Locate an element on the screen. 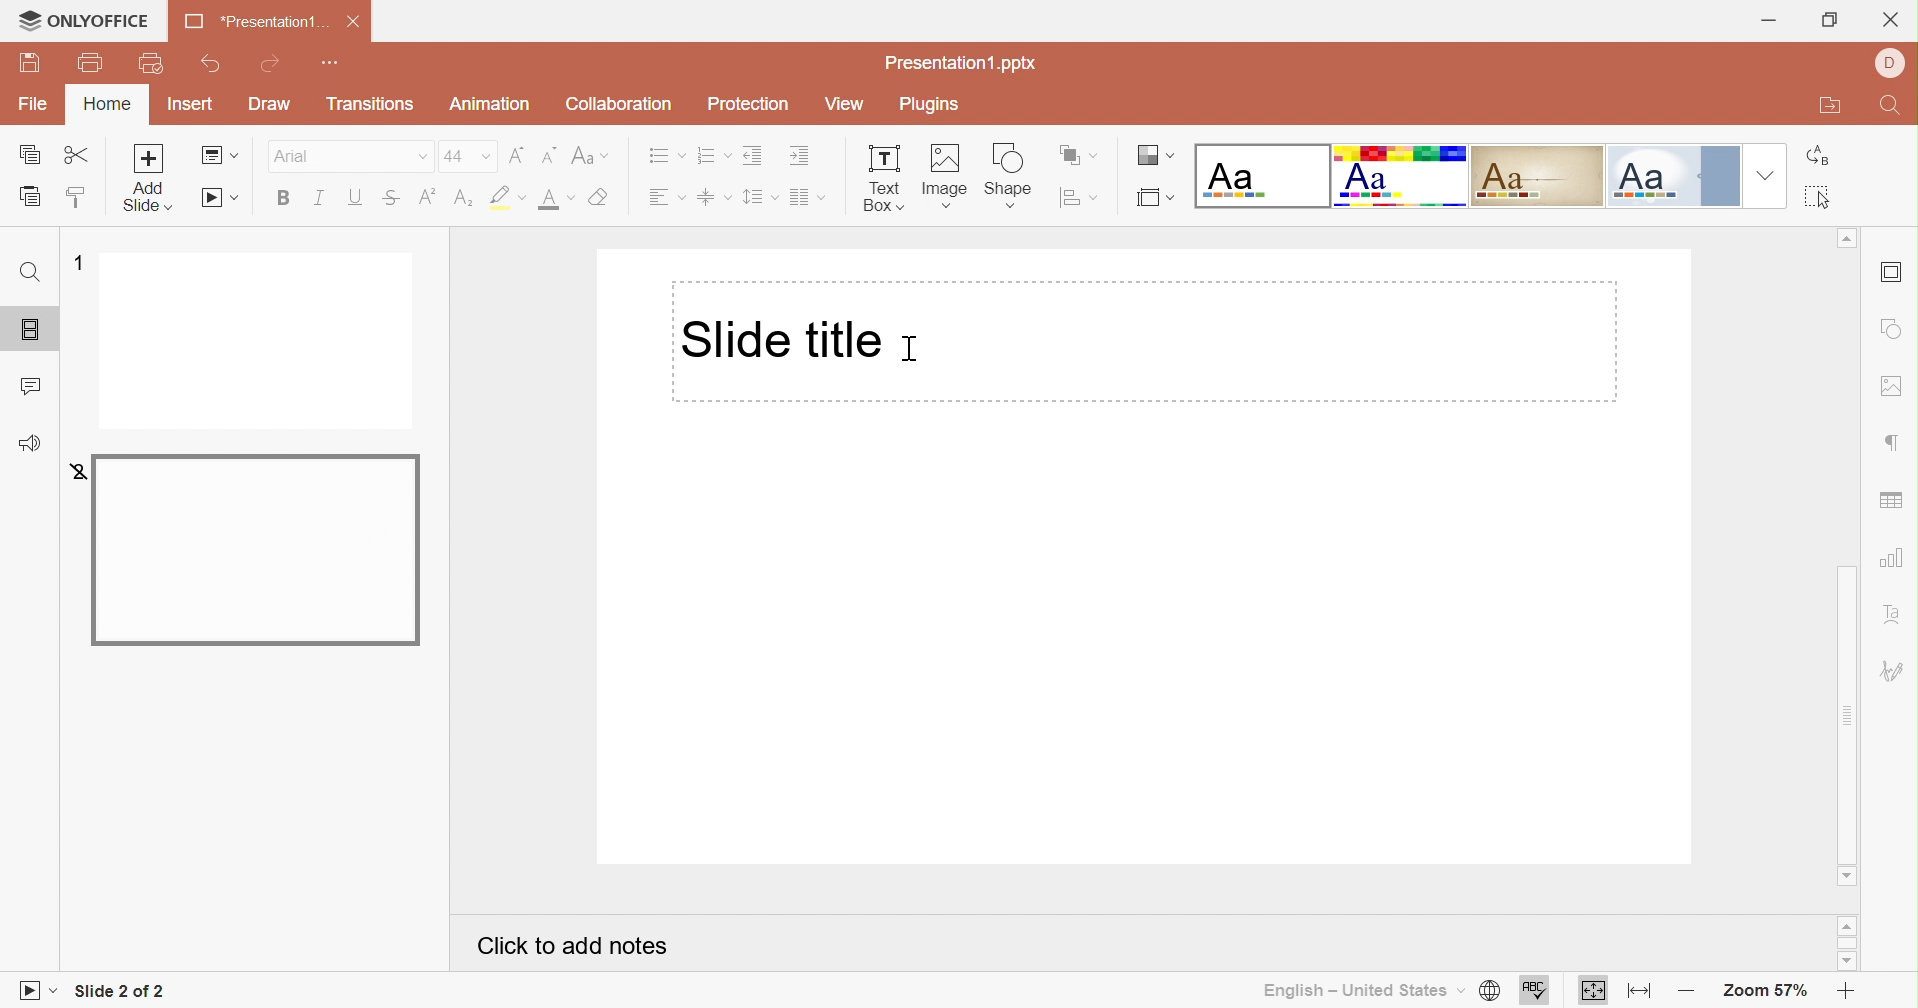 Image resolution: width=1918 pixels, height=1008 pixels. Presentation1.pptx is located at coordinates (958, 62).